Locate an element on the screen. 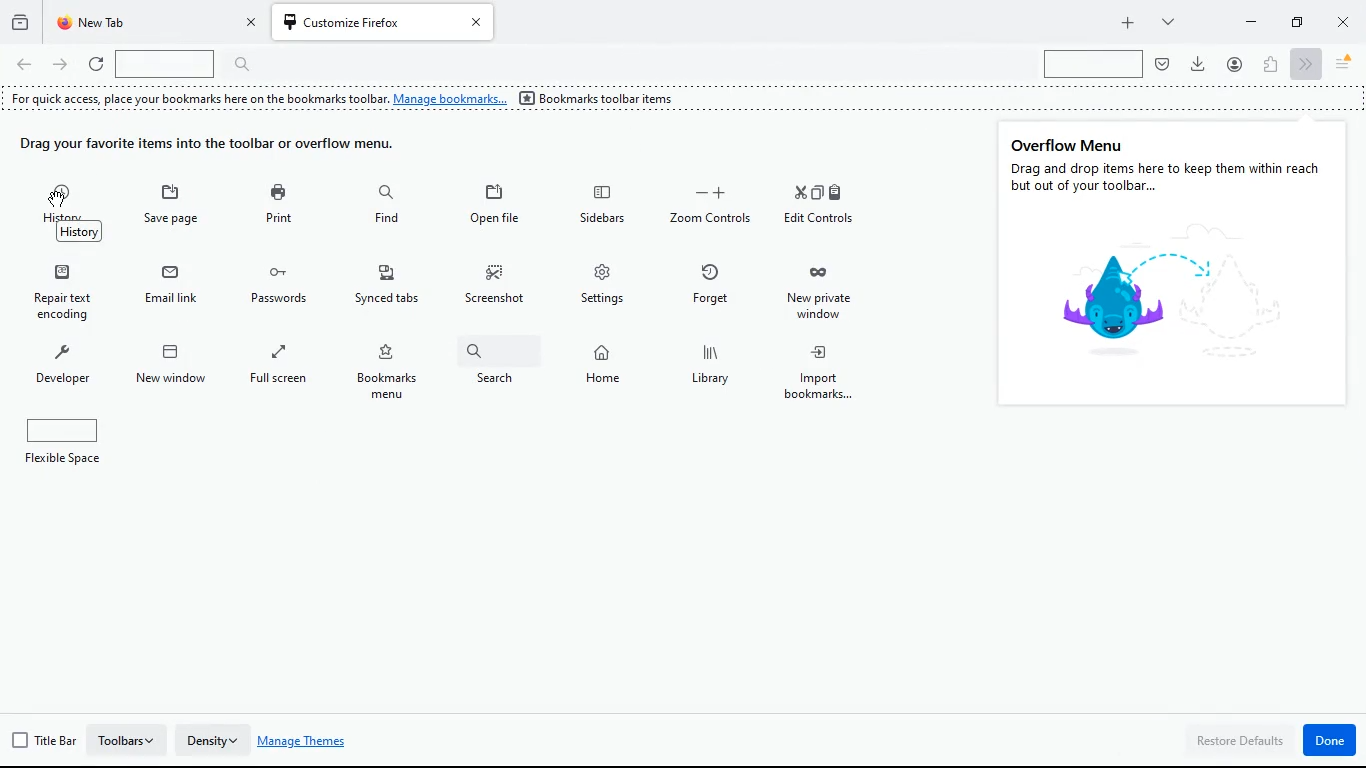 The width and height of the screenshot is (1366, 768). history is located at coordinates (20, 20).